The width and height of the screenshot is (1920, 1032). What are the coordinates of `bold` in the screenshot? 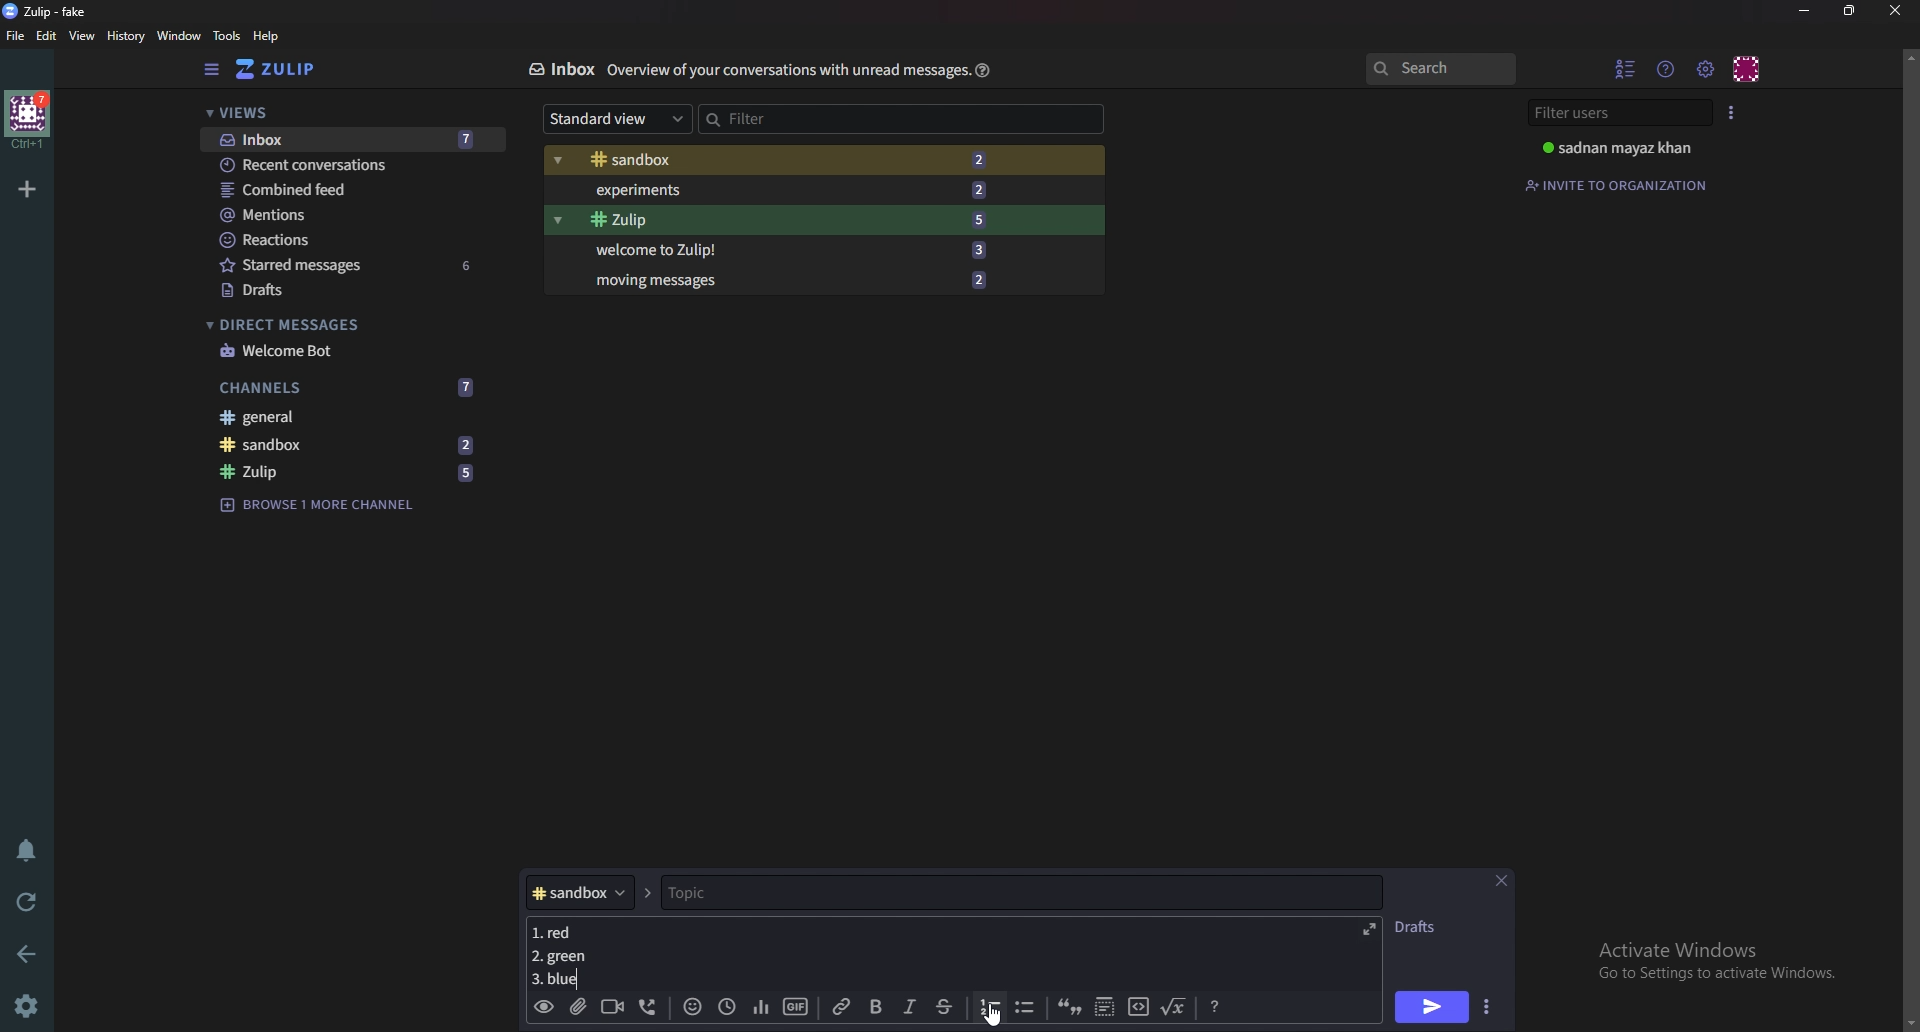 It's located at (874, 1007).